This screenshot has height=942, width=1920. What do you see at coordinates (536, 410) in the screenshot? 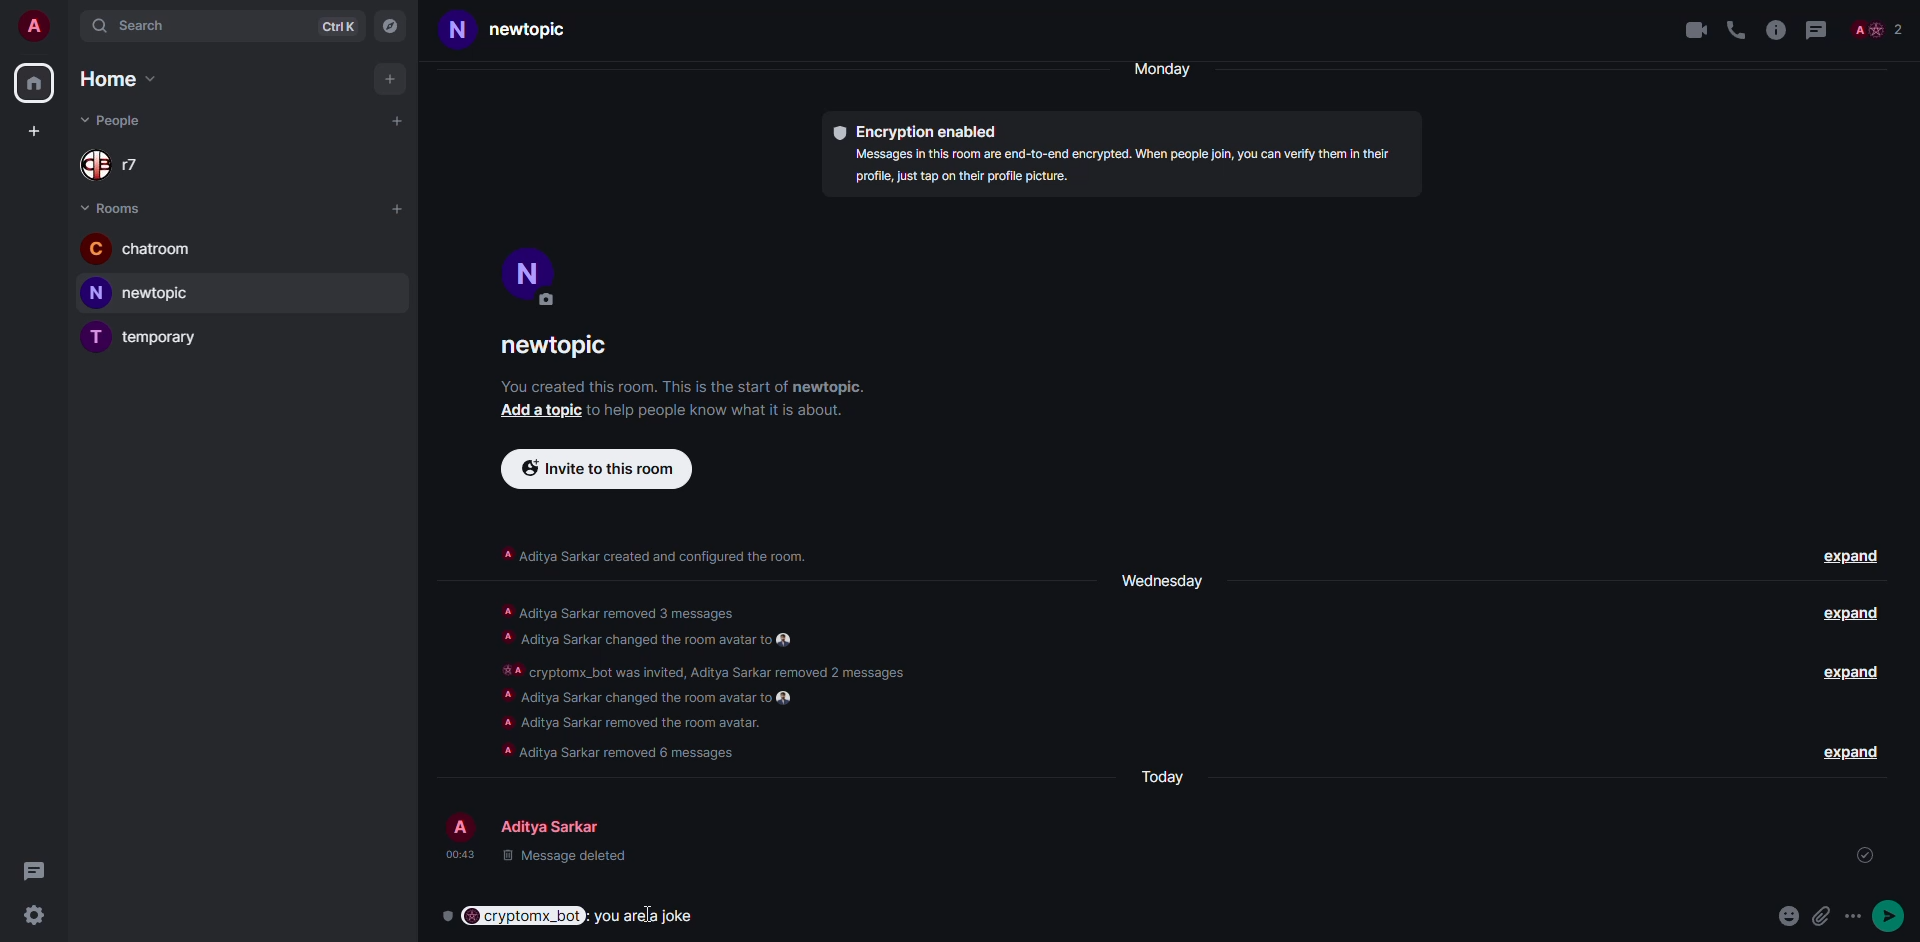
I see `add` at bounding box center [536, 410].